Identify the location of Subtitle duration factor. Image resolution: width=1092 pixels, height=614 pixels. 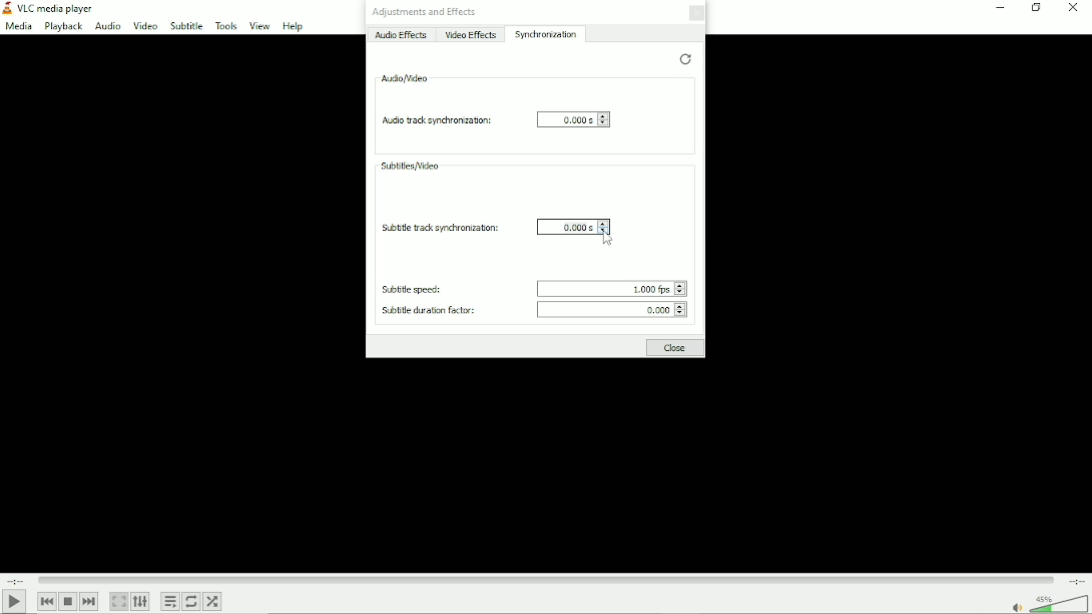
(422, 312).